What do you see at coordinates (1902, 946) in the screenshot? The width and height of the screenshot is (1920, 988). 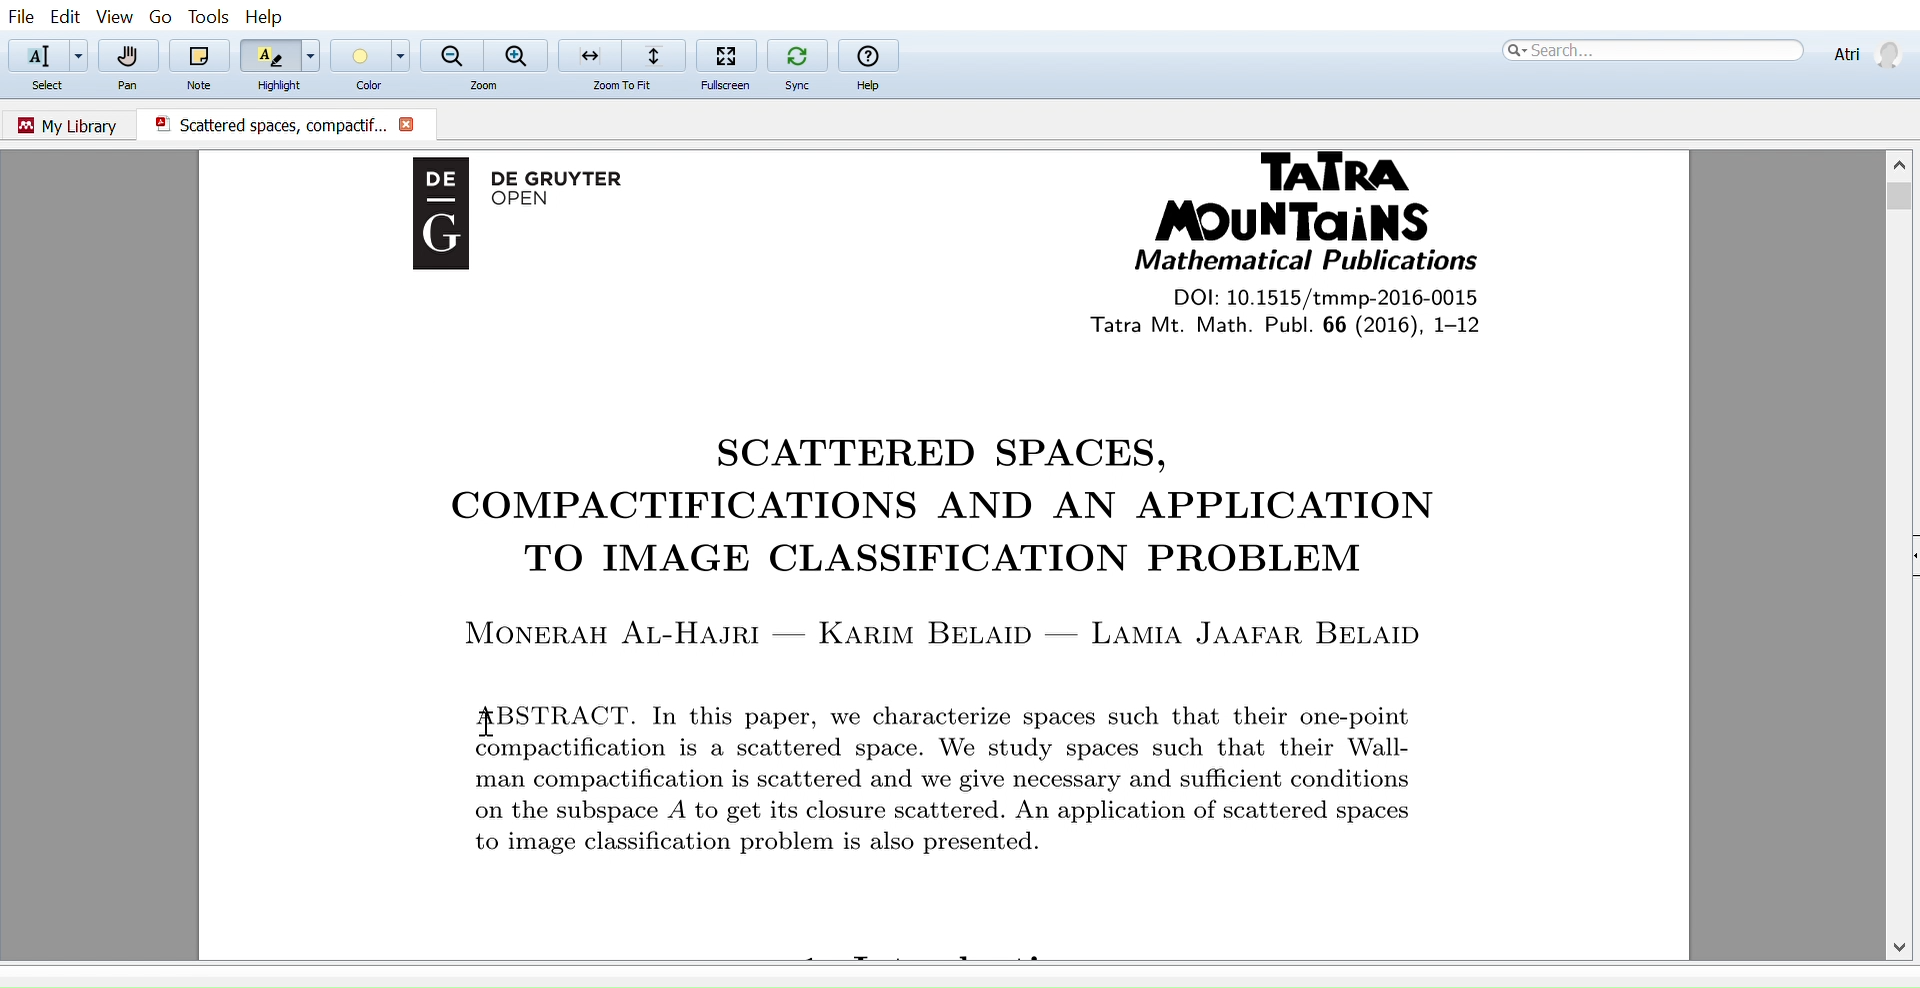 I see `Move down` at bounding box center [1902, 946].